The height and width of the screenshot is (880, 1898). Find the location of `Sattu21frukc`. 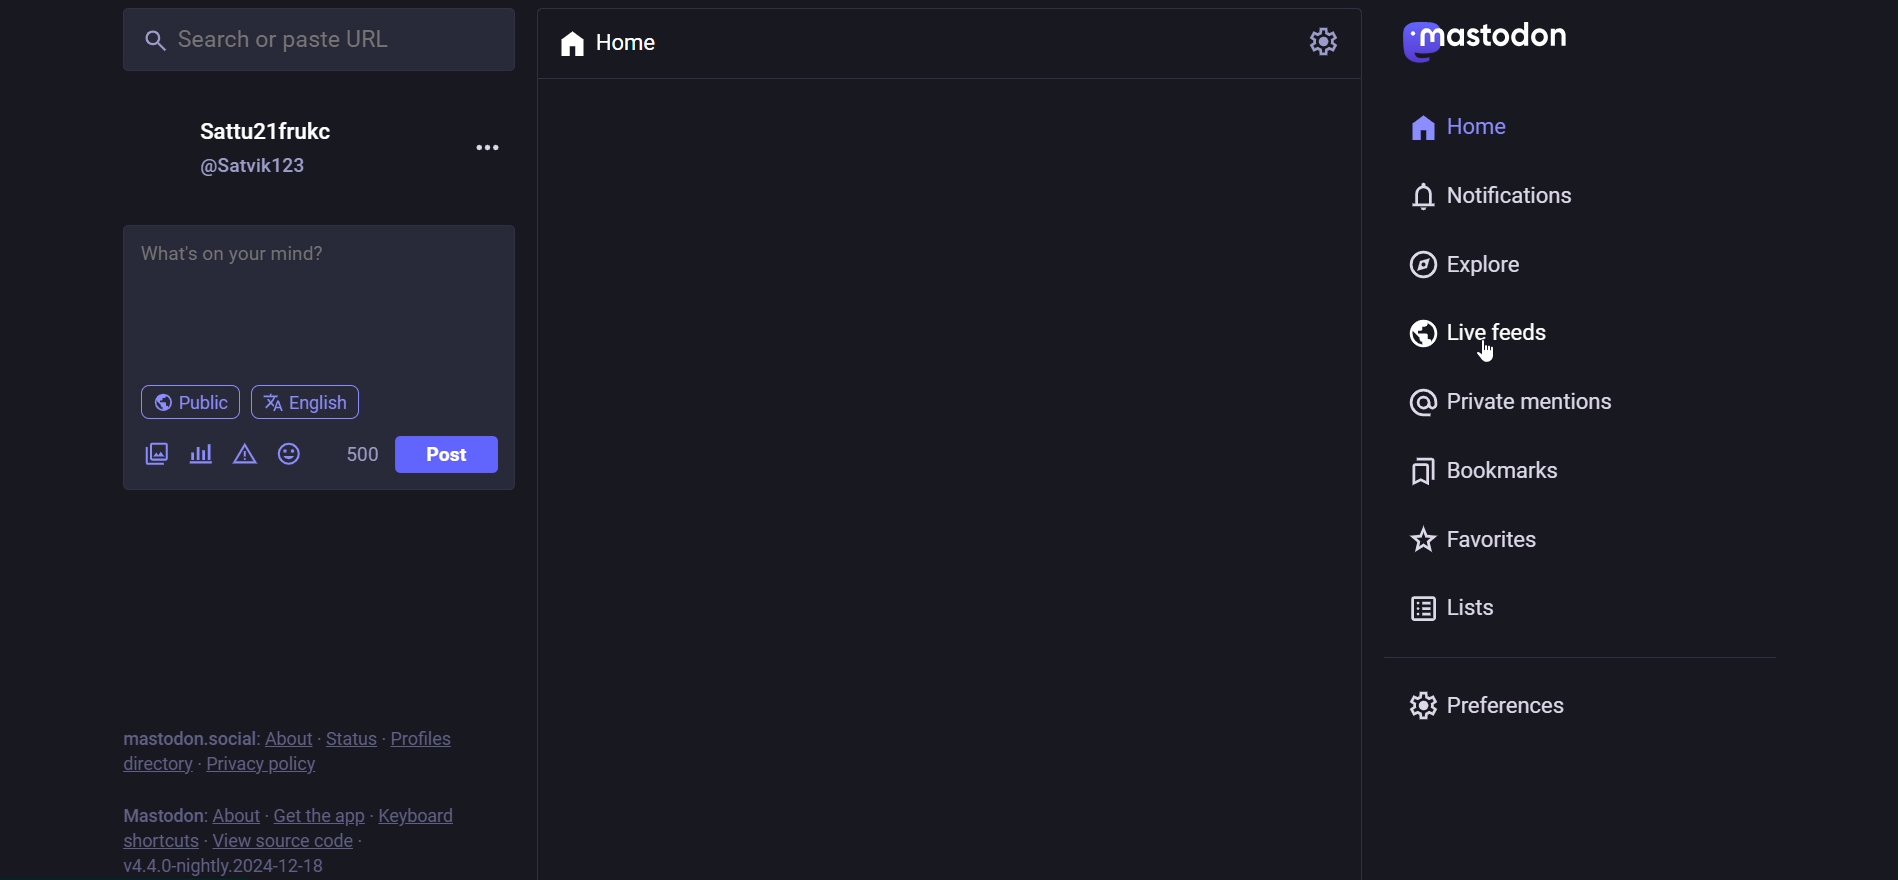

Sattu21frukc is located at coordinates (269, 131).